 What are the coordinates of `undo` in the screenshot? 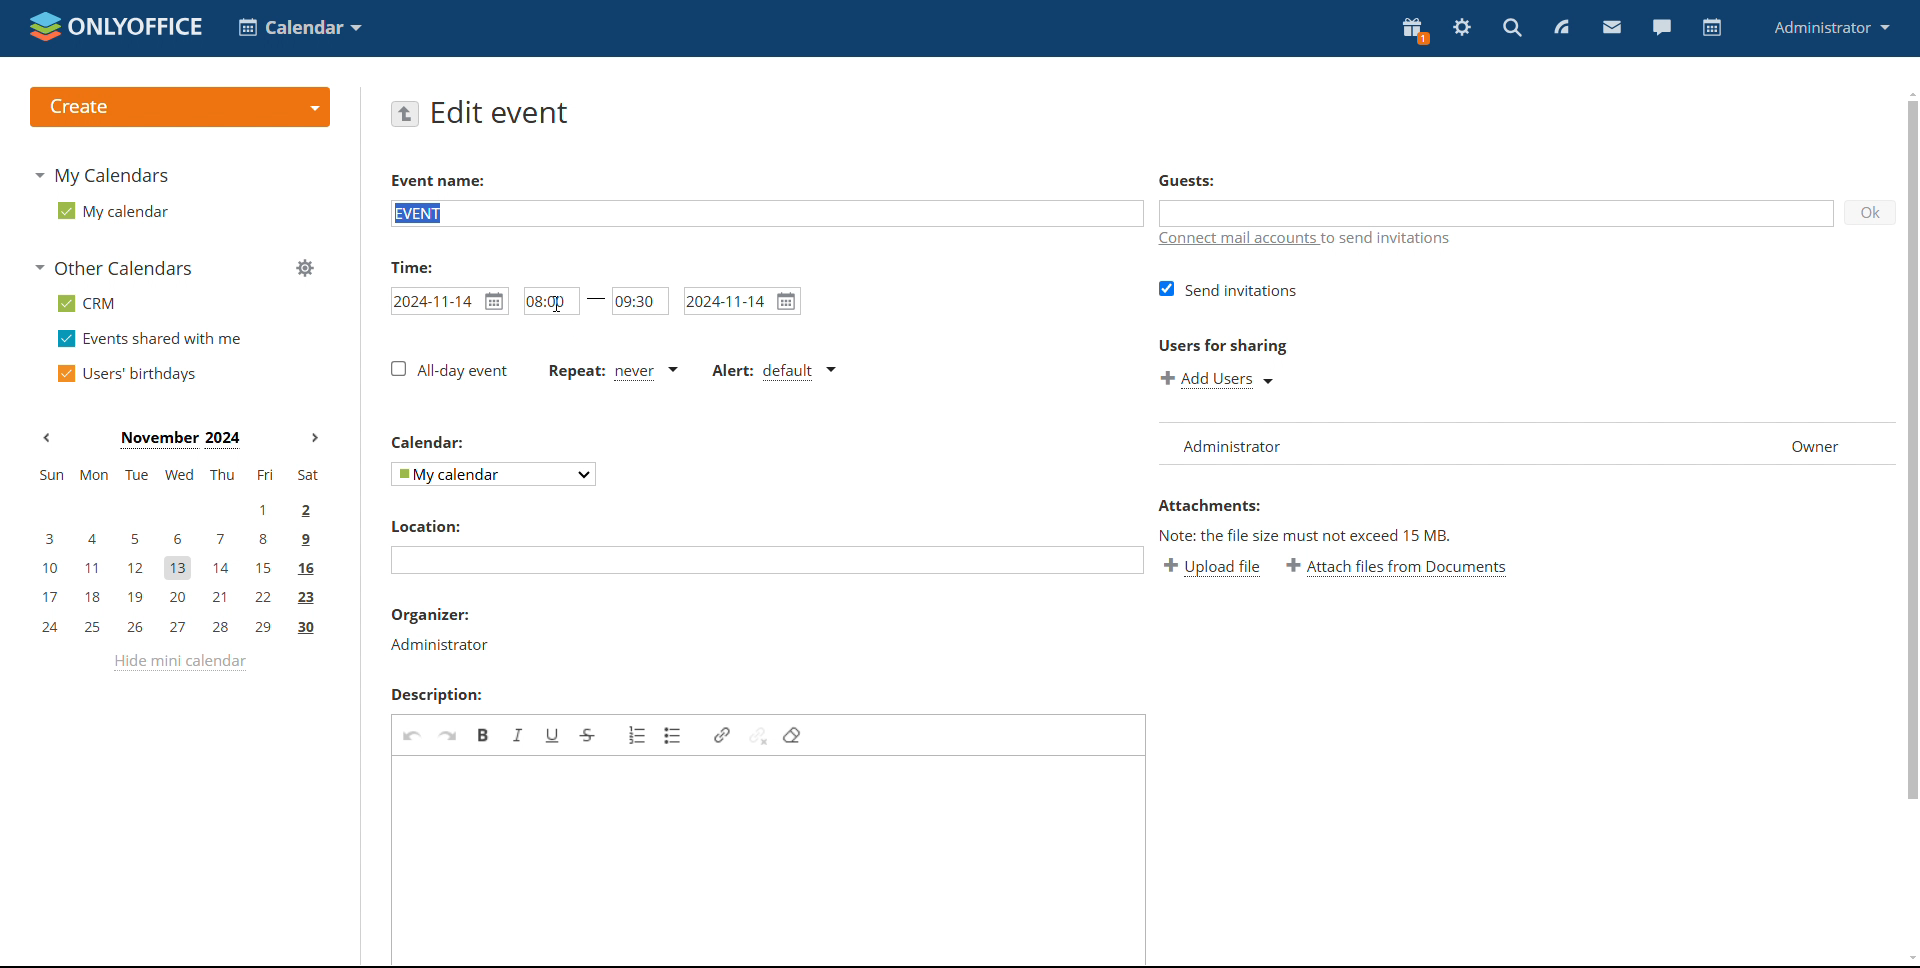 It's located at (411, 735).